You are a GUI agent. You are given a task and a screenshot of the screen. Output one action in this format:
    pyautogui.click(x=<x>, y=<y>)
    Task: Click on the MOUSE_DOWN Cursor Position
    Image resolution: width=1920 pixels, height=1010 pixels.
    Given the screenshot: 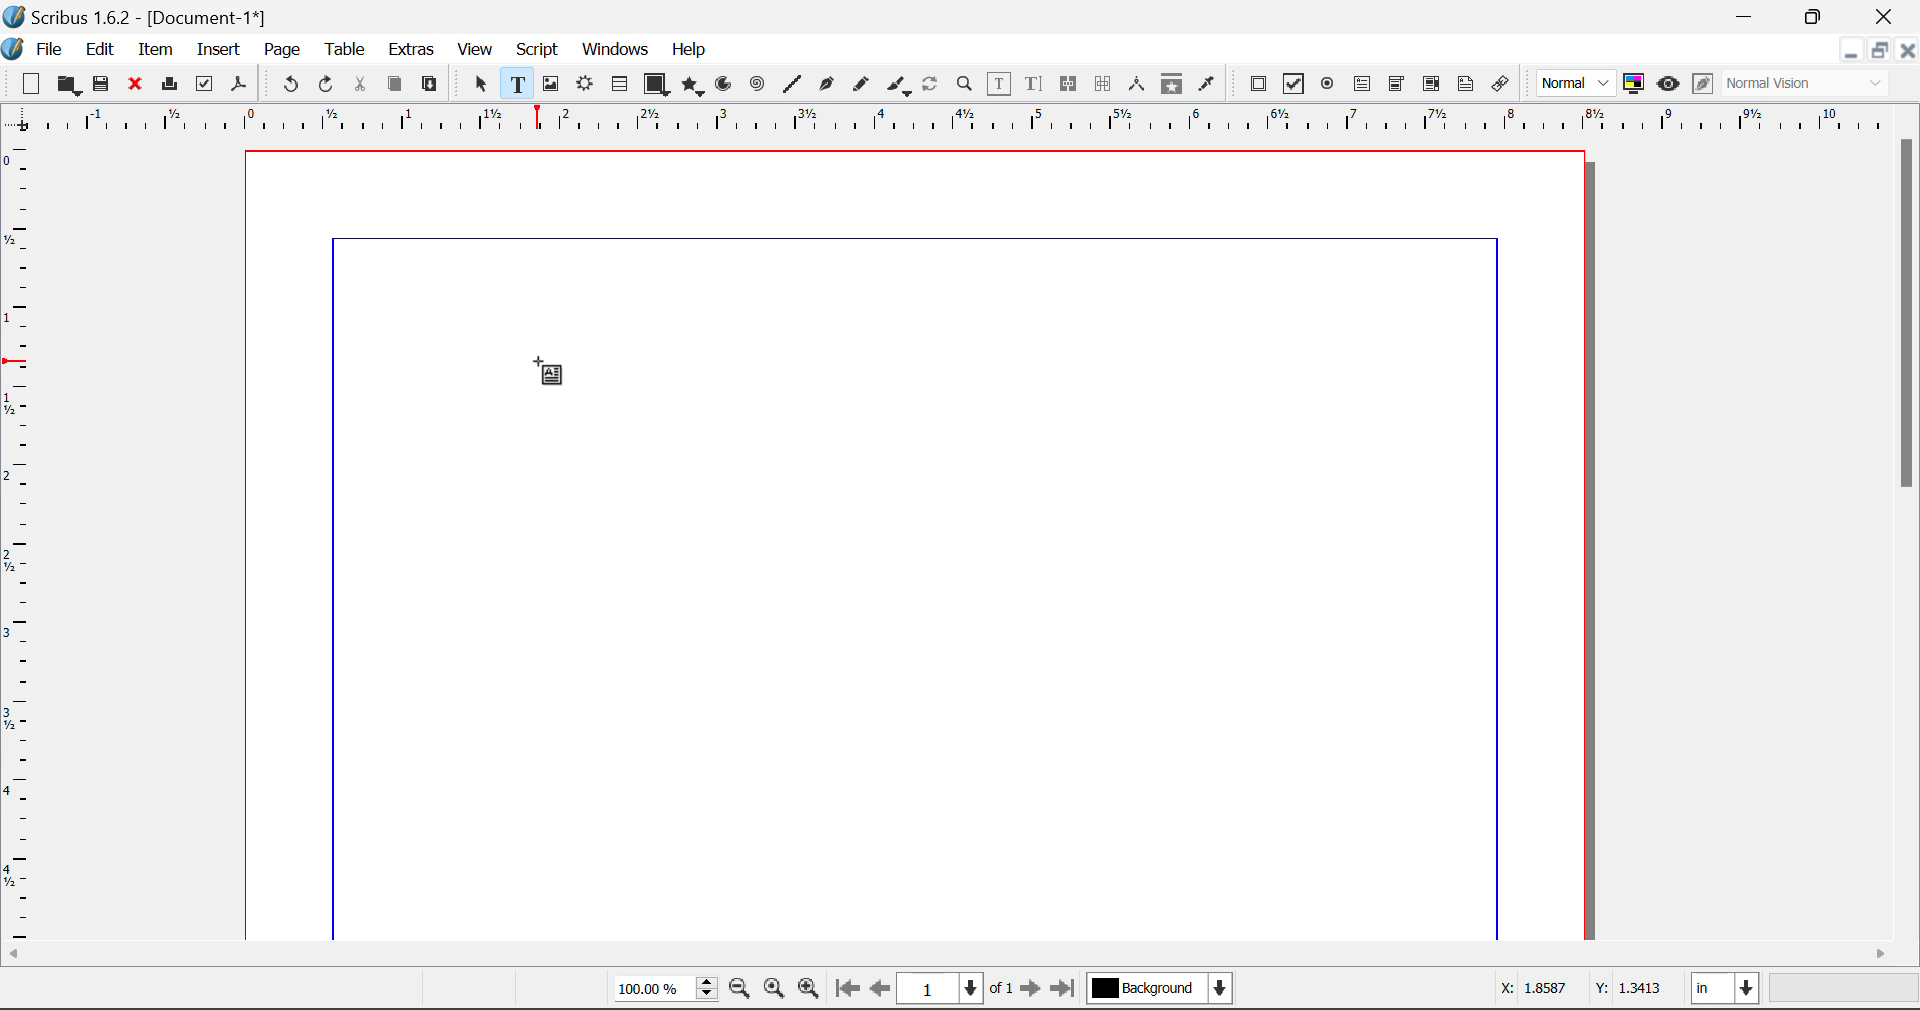 What is the action you would take?
    pyautogui.click(x=546, y=369)
    